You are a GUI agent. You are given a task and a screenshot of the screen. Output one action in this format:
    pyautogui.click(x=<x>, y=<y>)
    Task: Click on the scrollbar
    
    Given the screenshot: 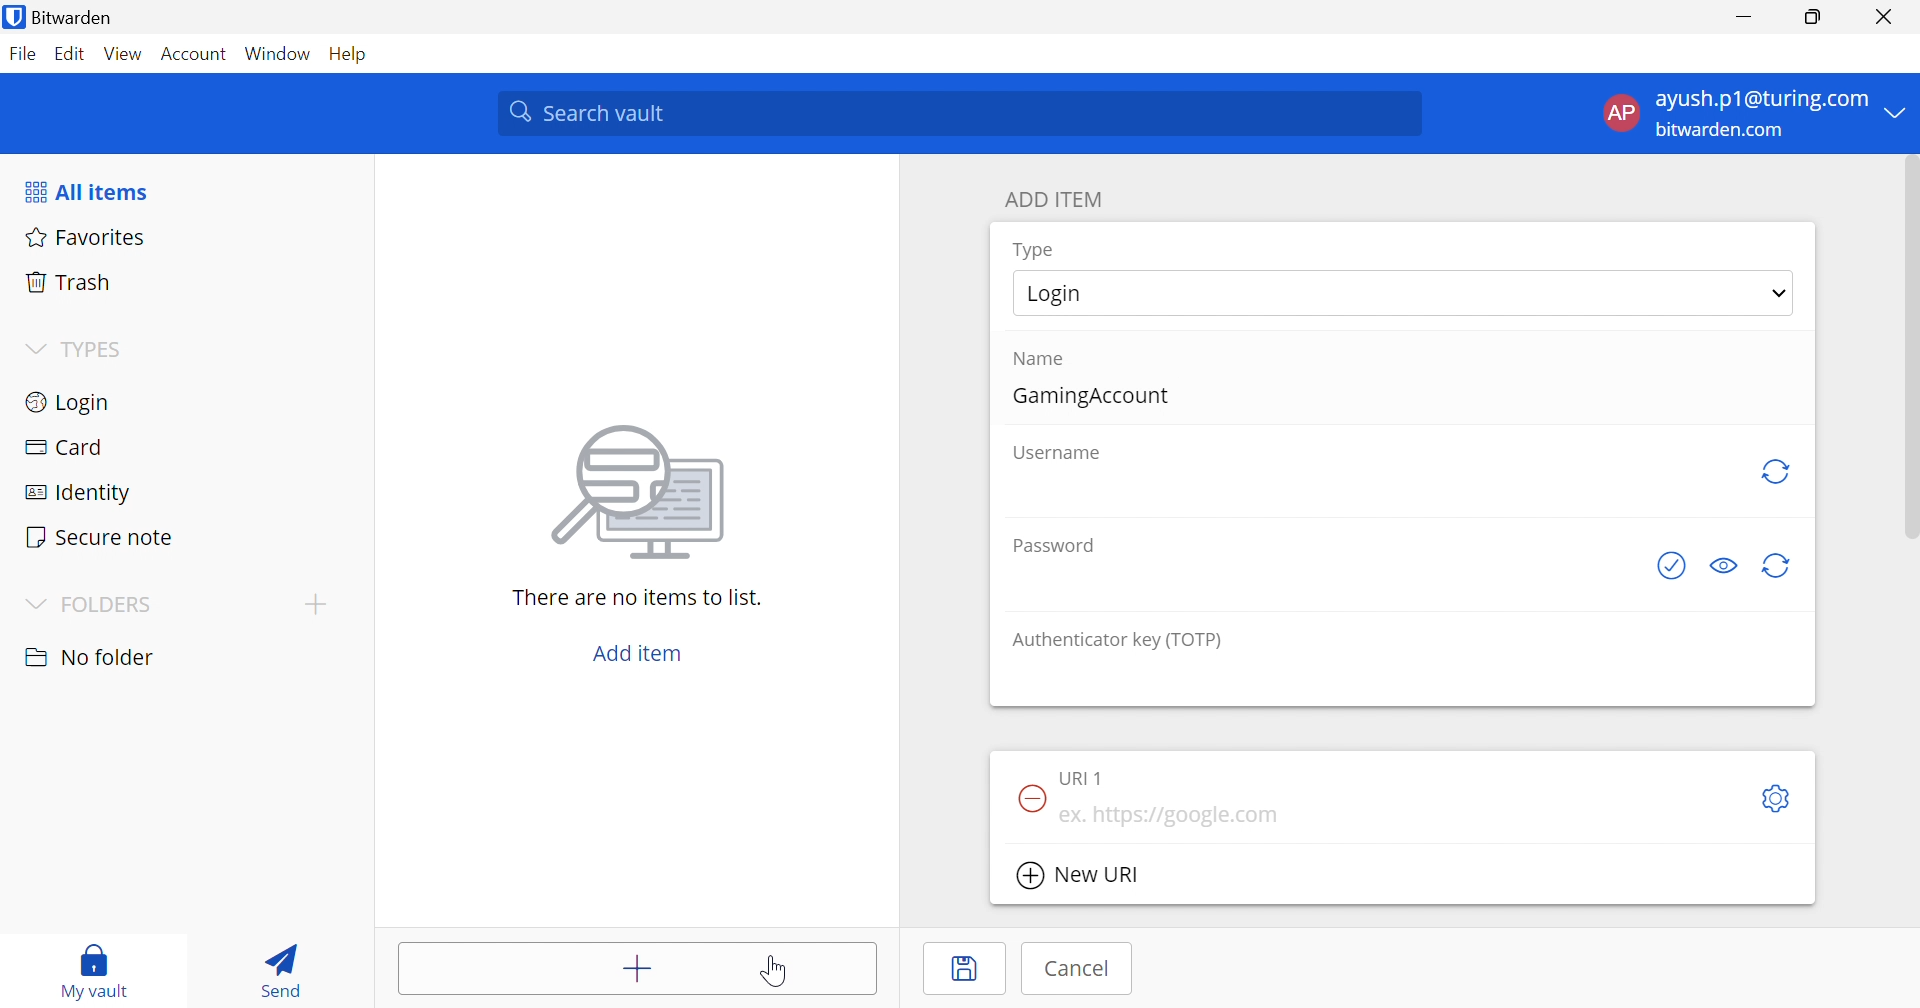 What is the action you would take?
    pyautogui.click(x=1908, y=351)
    